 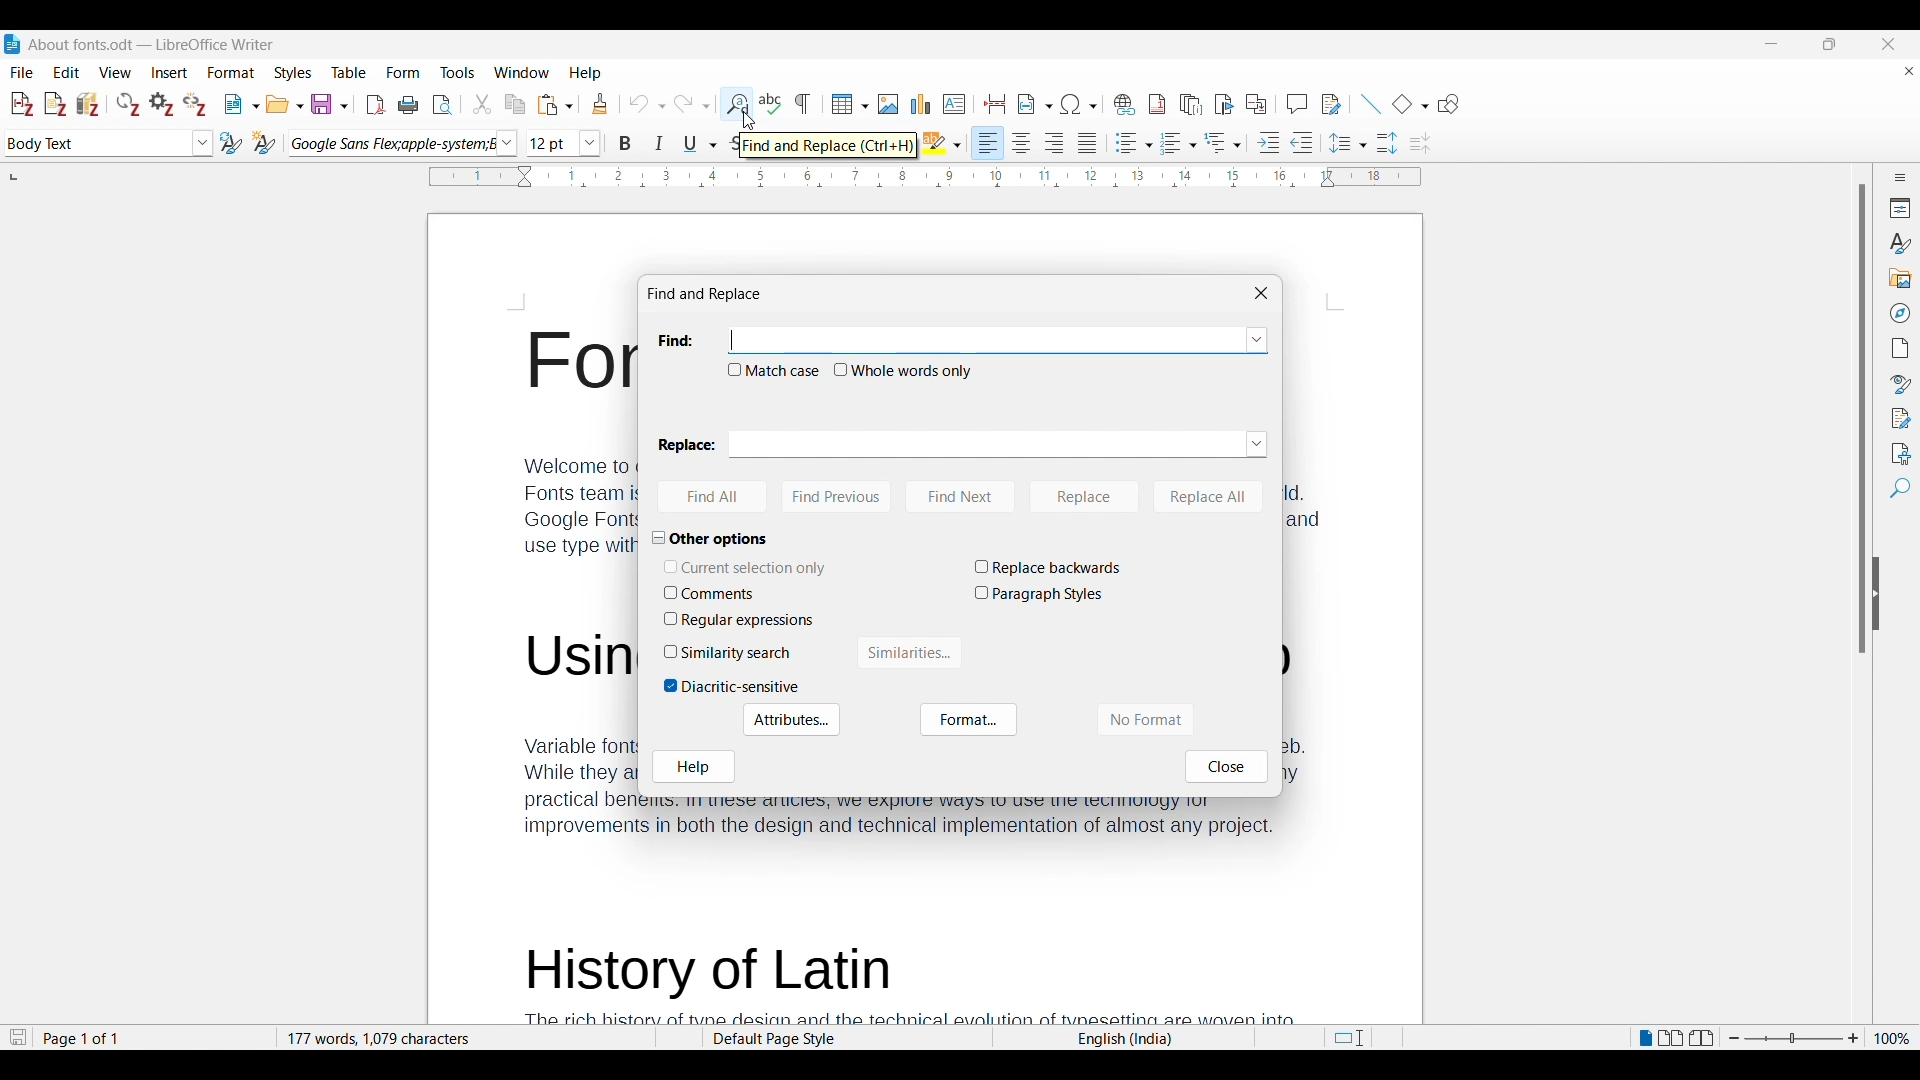 What do you see at coordinates (481, 104) in the screenshot?
I see `Cut` at bounding box center [481, 104].